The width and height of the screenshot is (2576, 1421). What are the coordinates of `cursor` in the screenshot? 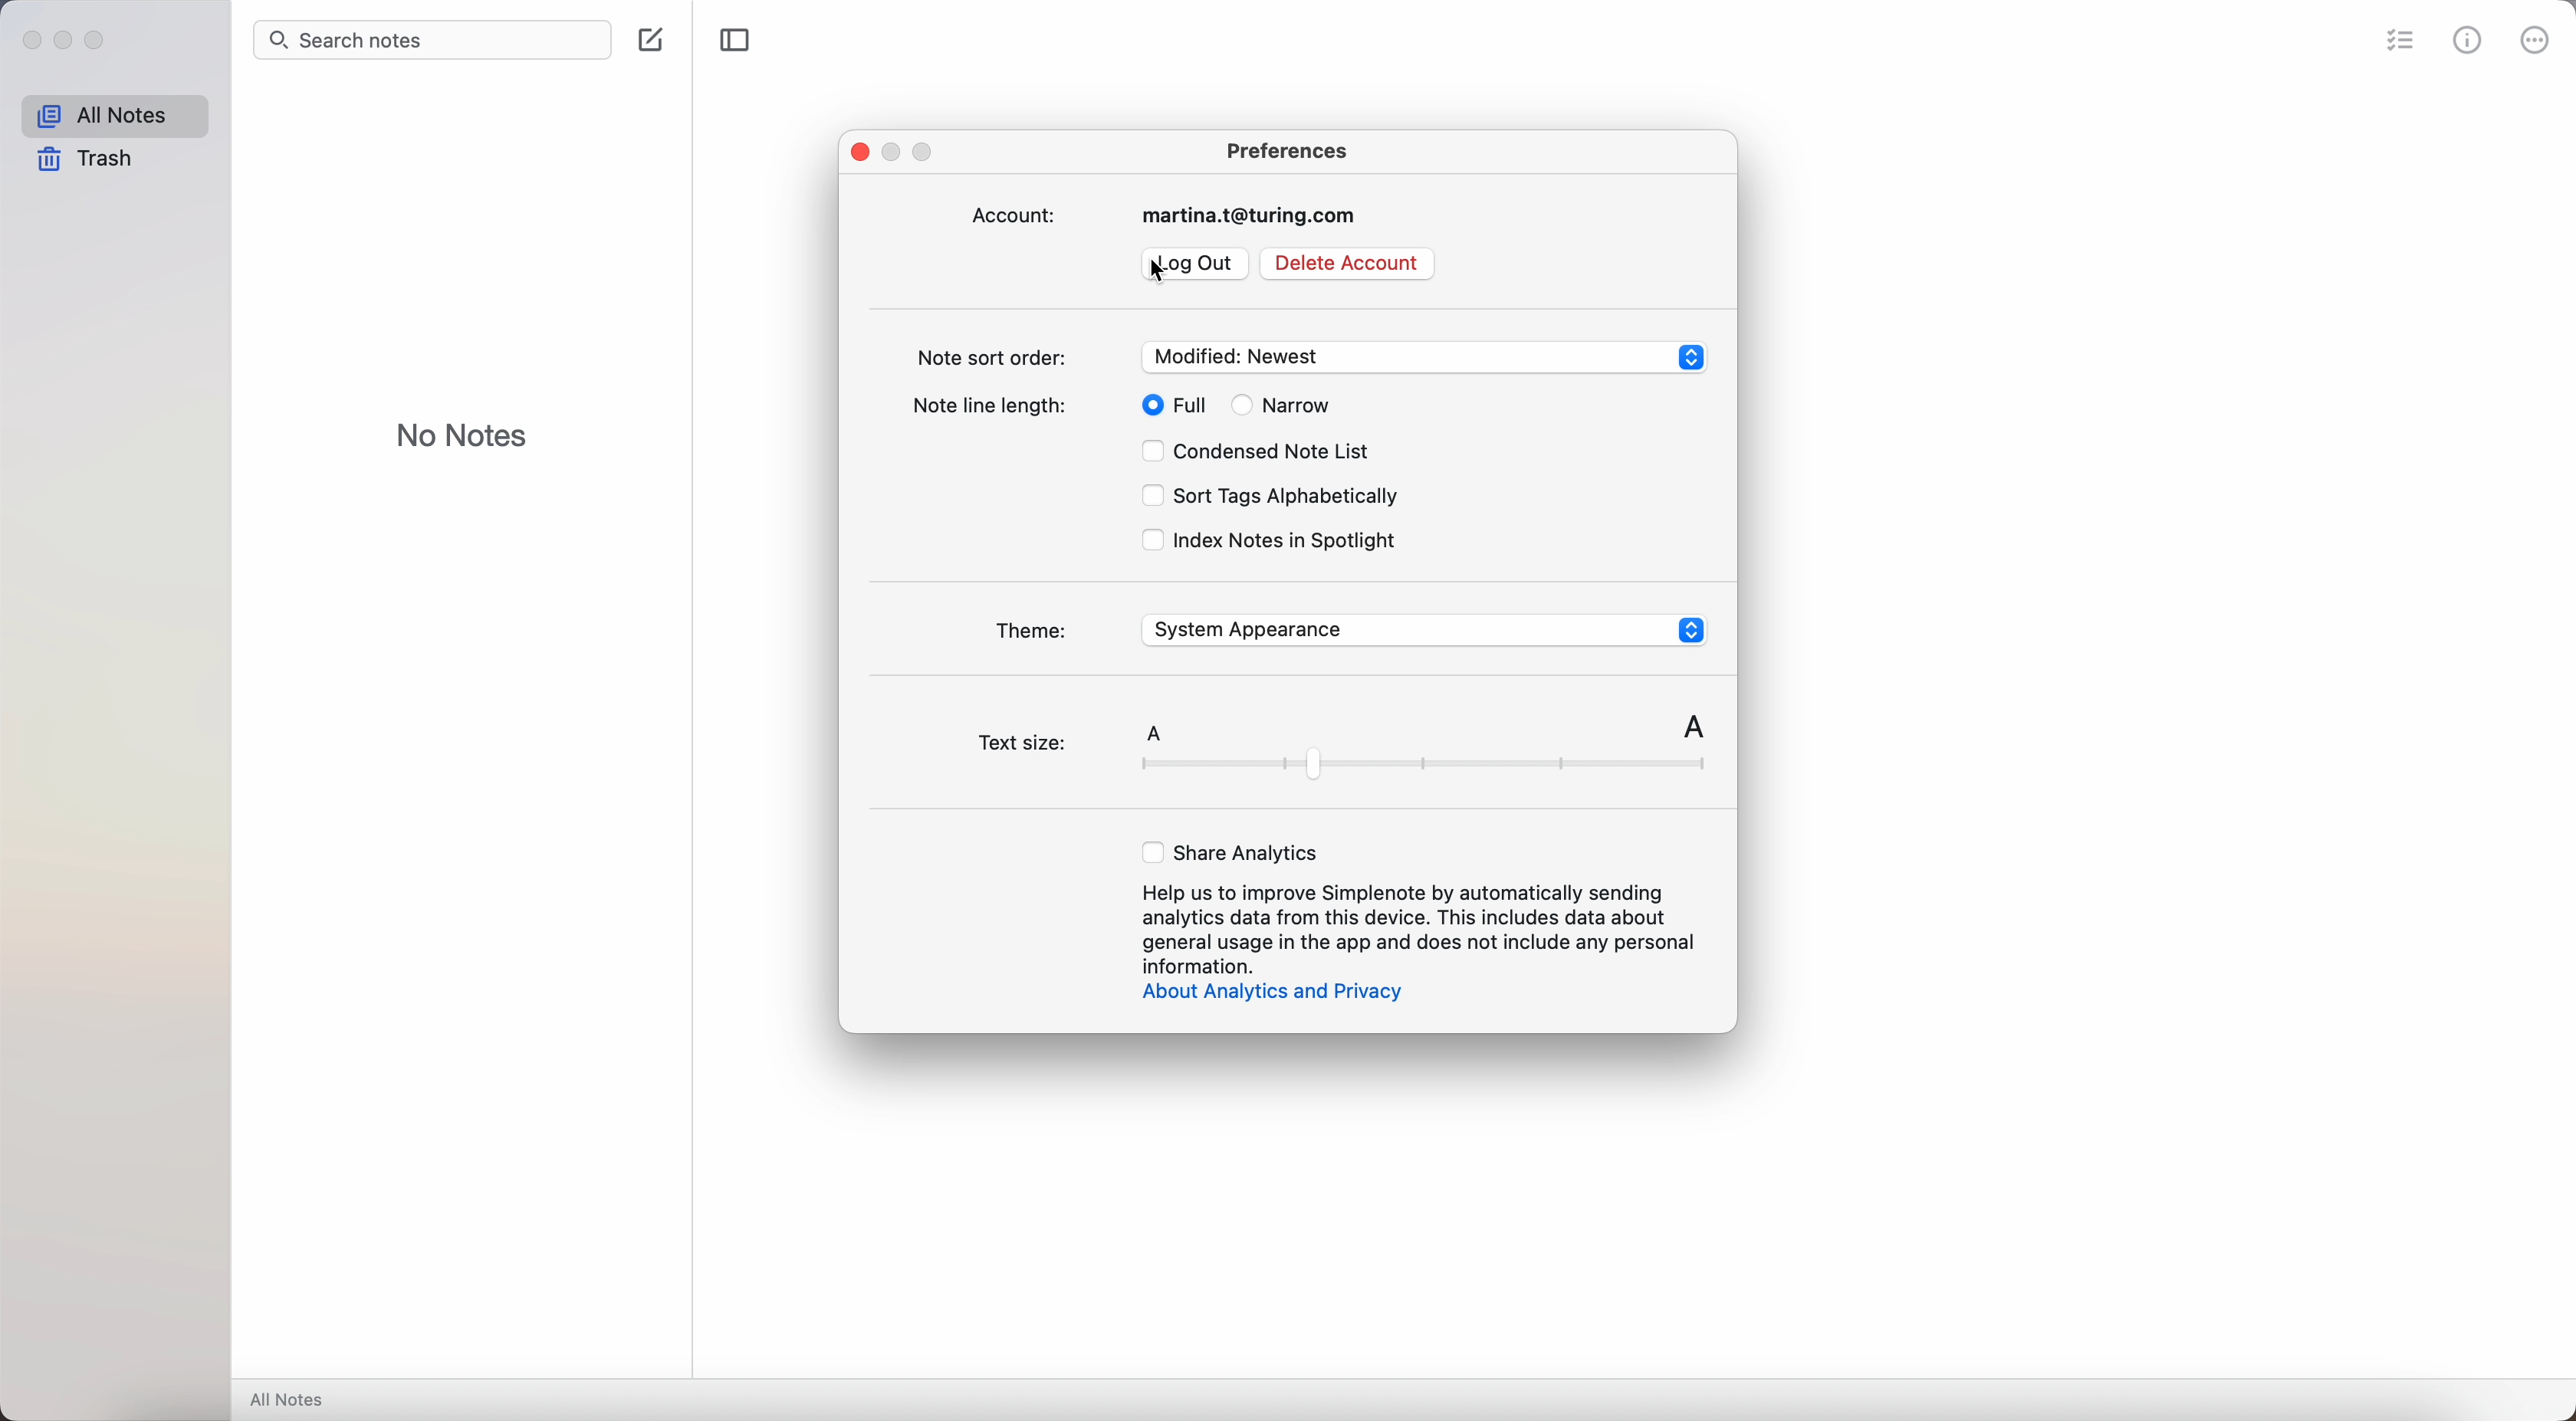 It's located at (1151, 271).